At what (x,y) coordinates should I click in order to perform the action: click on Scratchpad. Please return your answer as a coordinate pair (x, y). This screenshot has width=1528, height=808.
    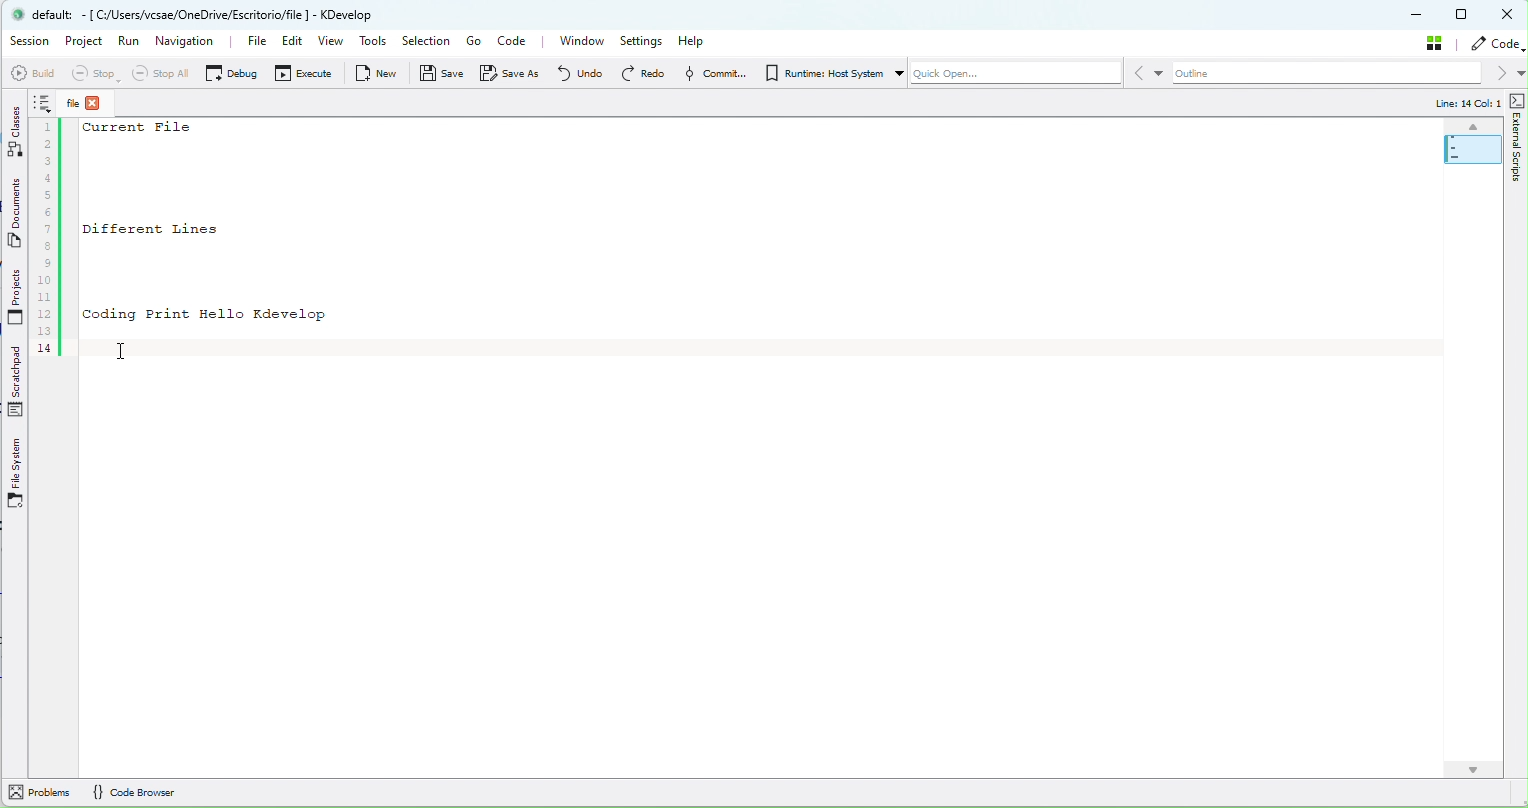
    Looking at the image, I should click on (18, 383).